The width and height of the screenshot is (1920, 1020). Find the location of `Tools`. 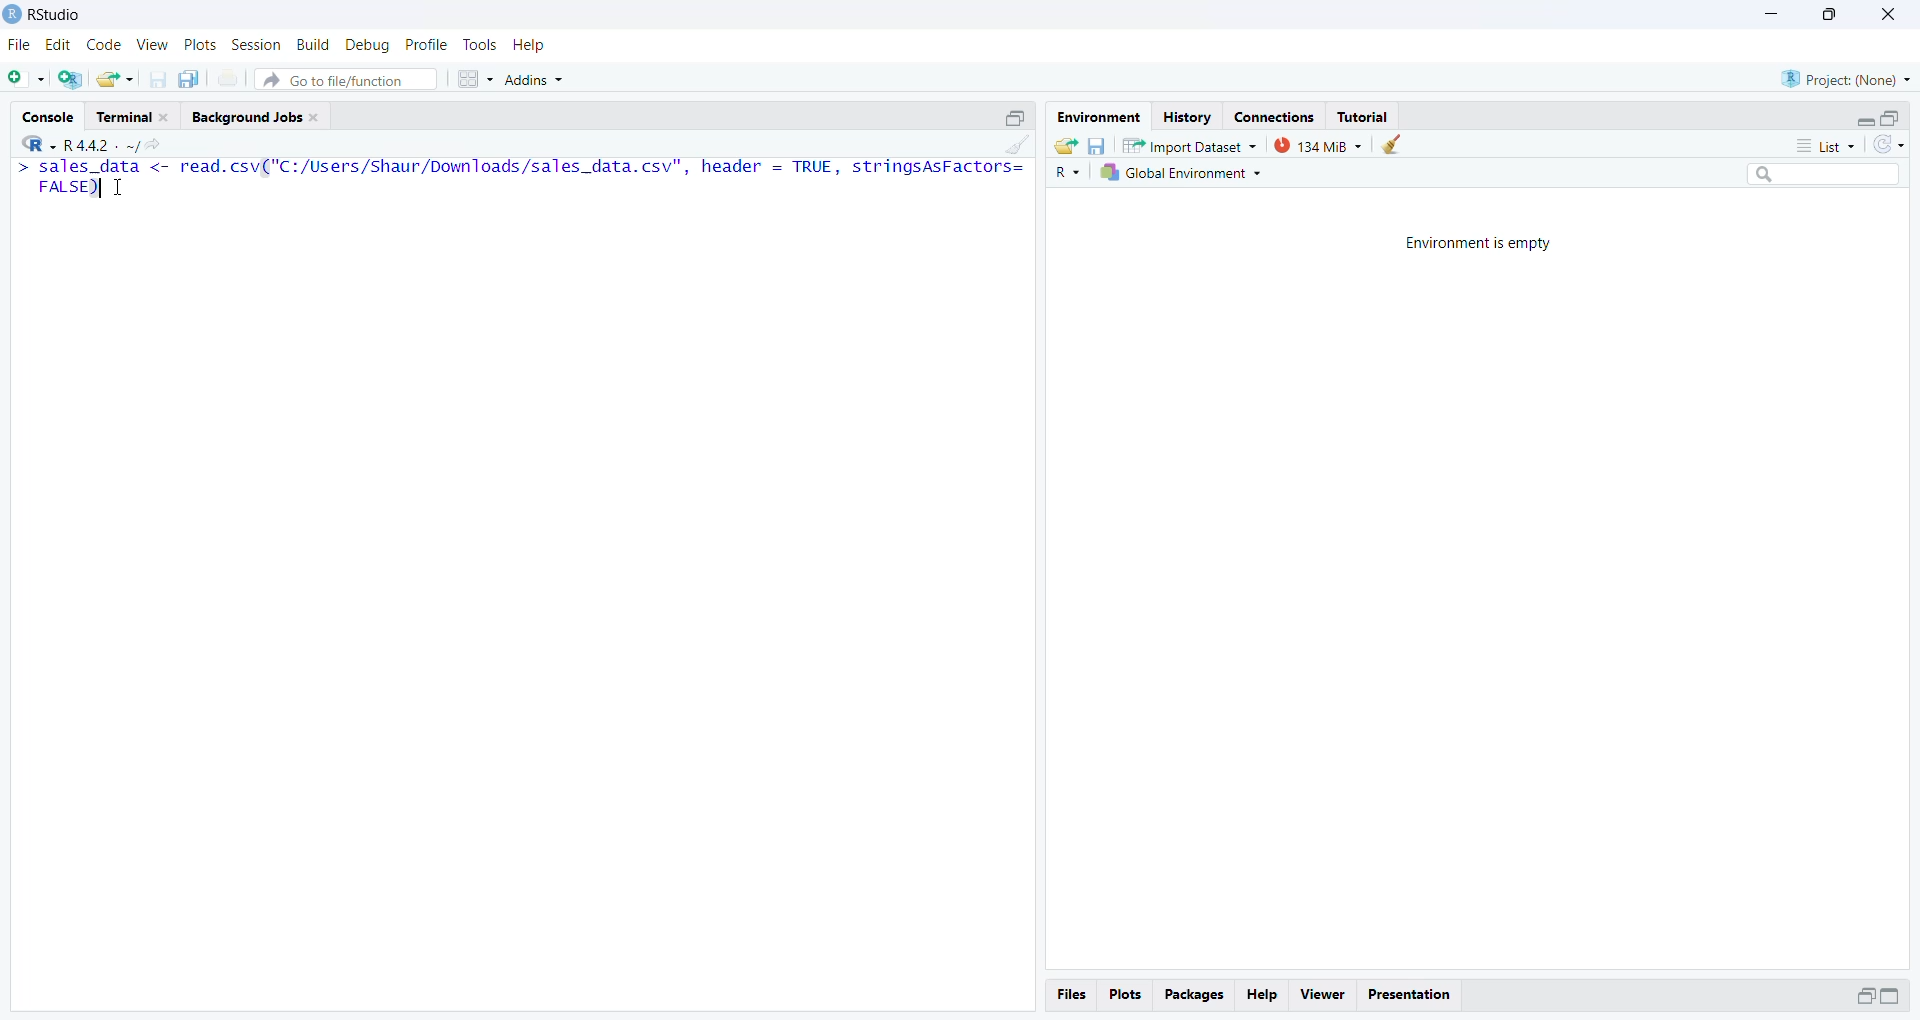

Tools is located at coordinates (480, 44).